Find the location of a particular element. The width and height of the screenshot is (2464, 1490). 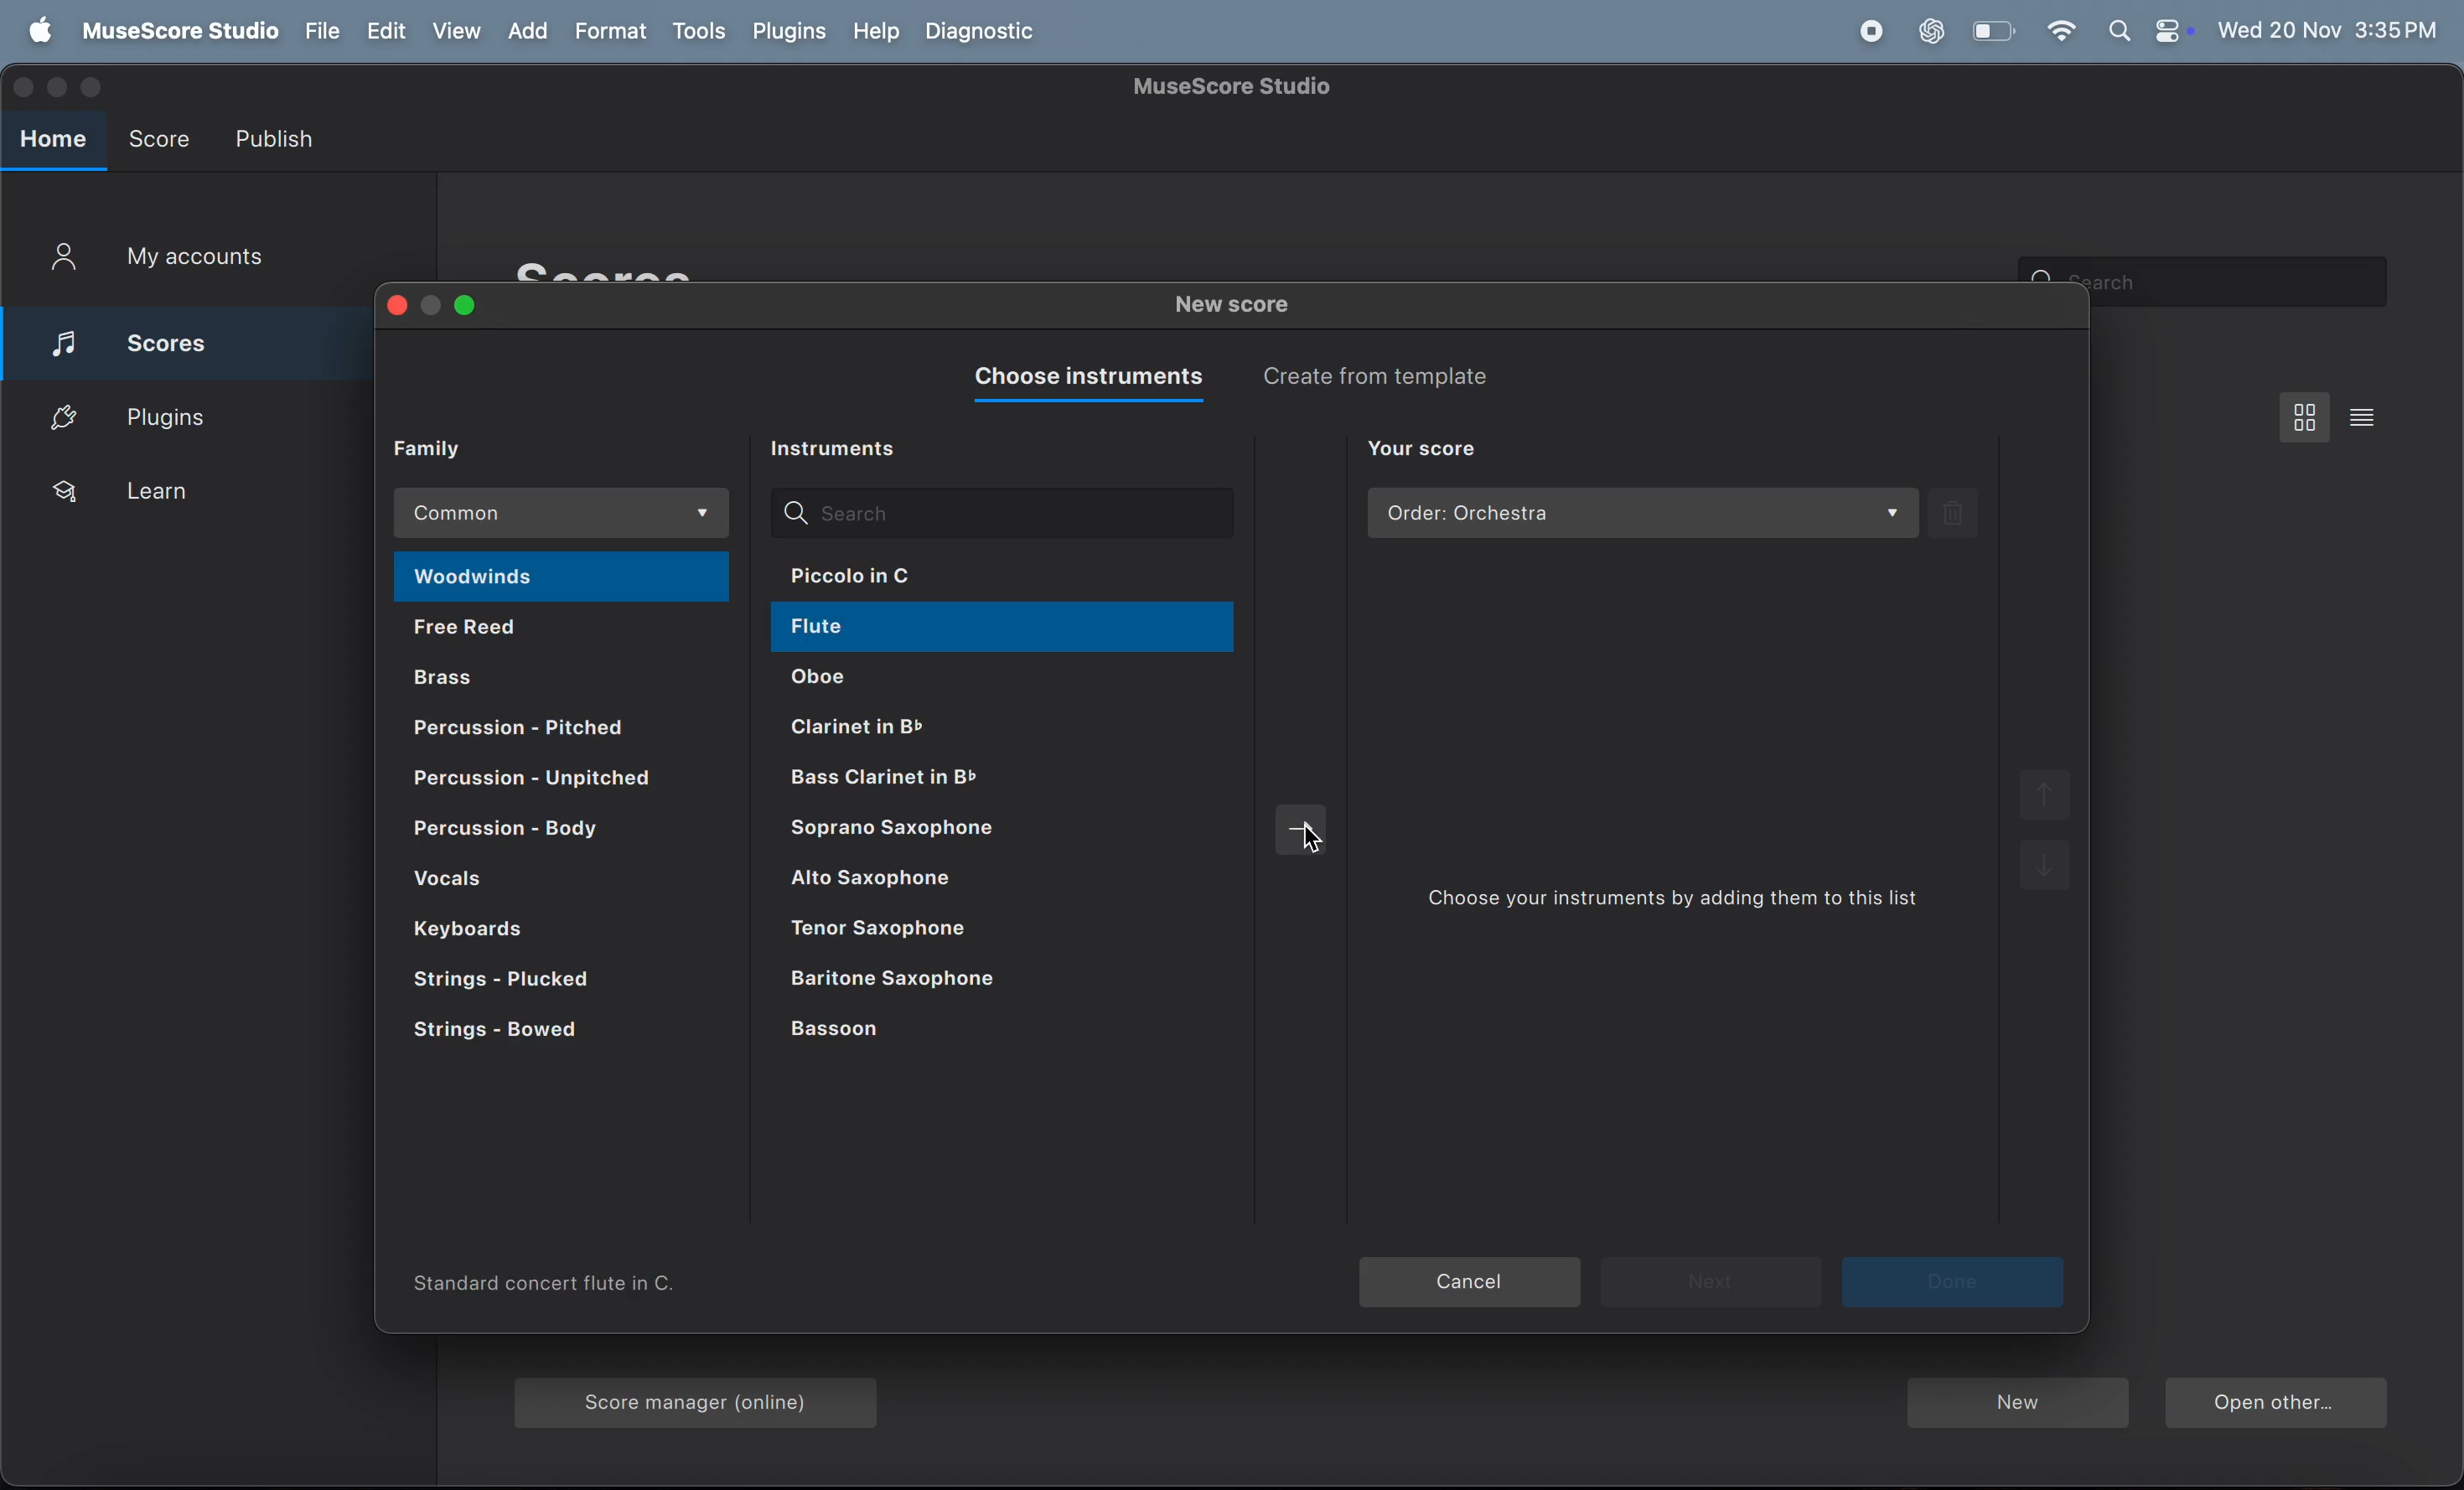

woodwinds is located at coordinates (560, 578).